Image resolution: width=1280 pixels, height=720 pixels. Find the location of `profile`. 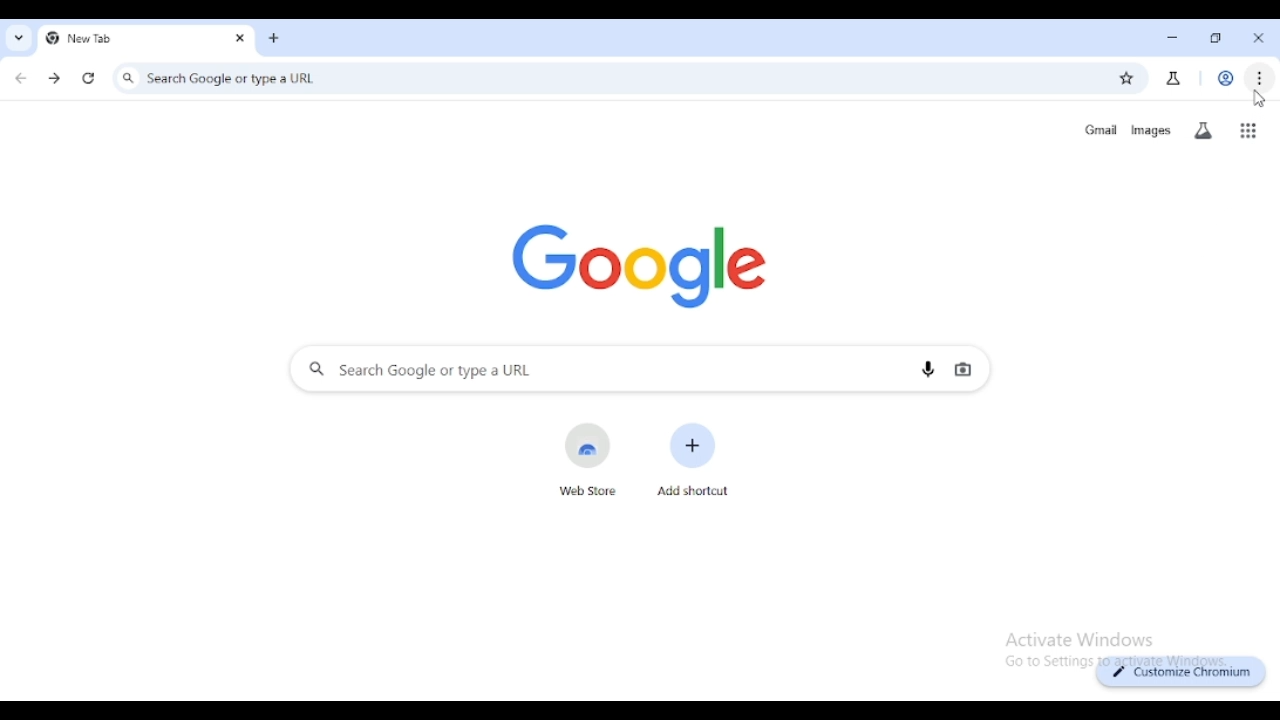

profile is located at coordinates (1225, 78).